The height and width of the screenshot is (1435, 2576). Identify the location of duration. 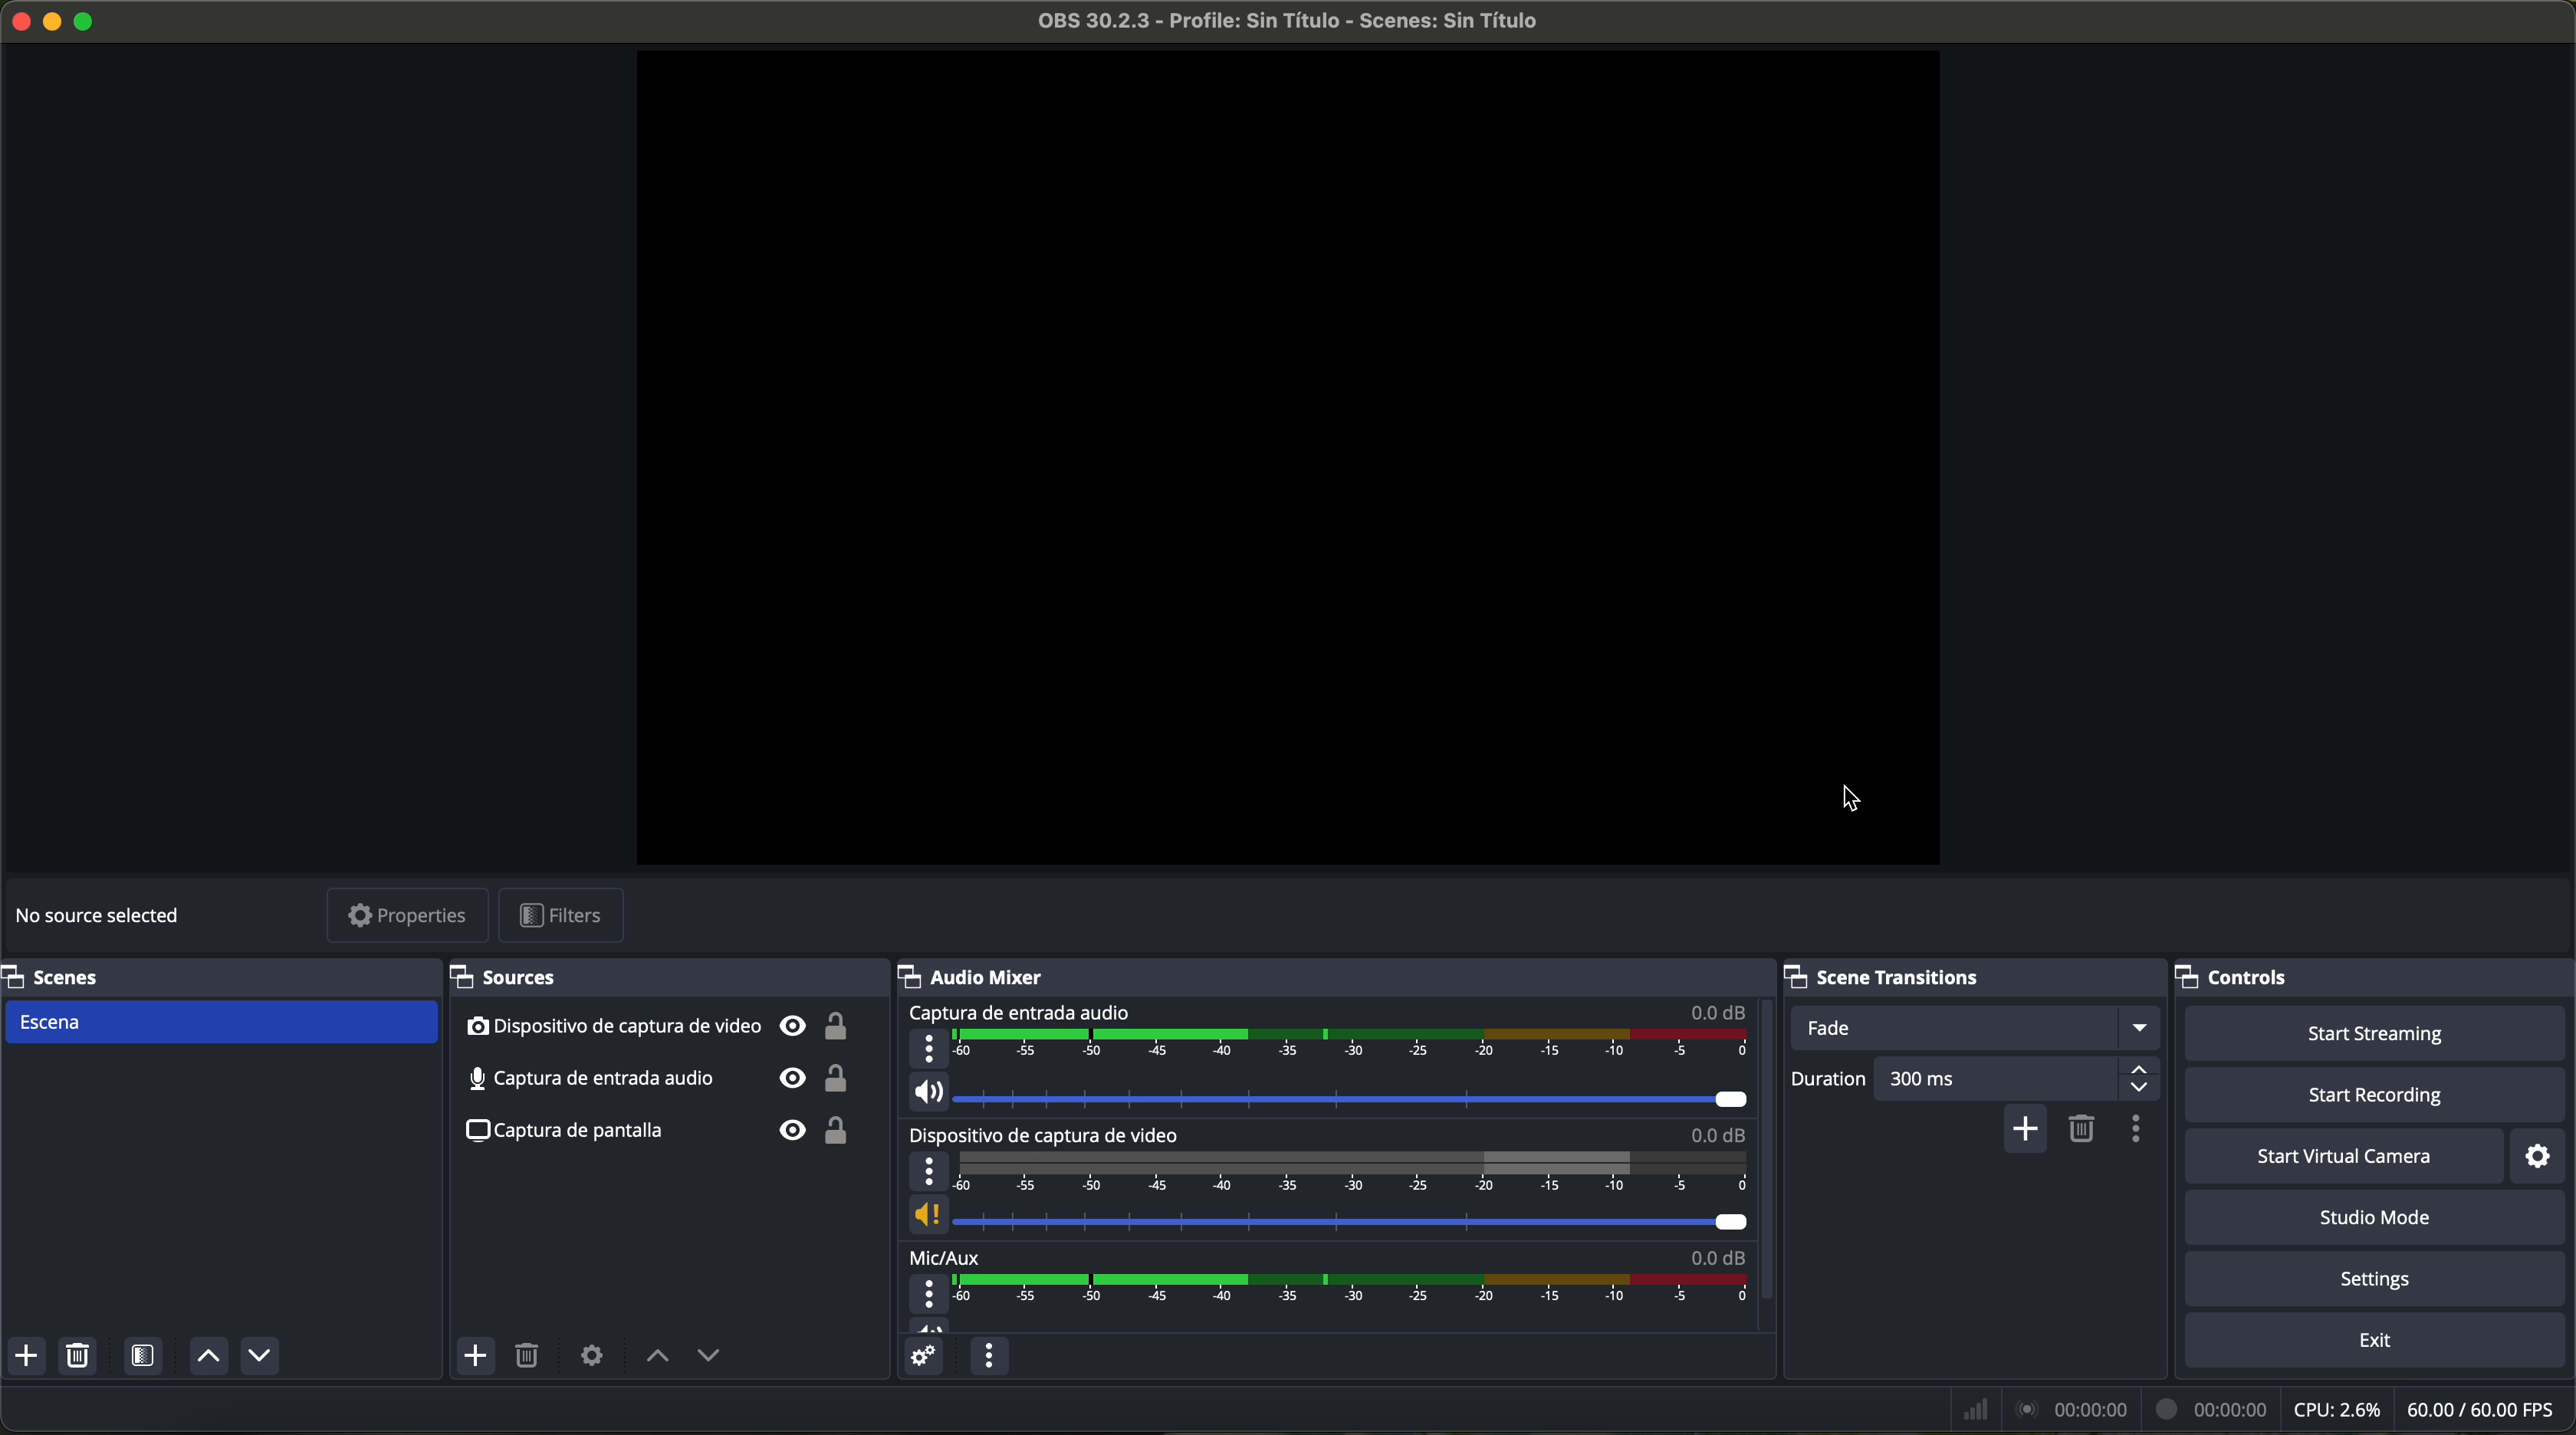
(1825, 1080).